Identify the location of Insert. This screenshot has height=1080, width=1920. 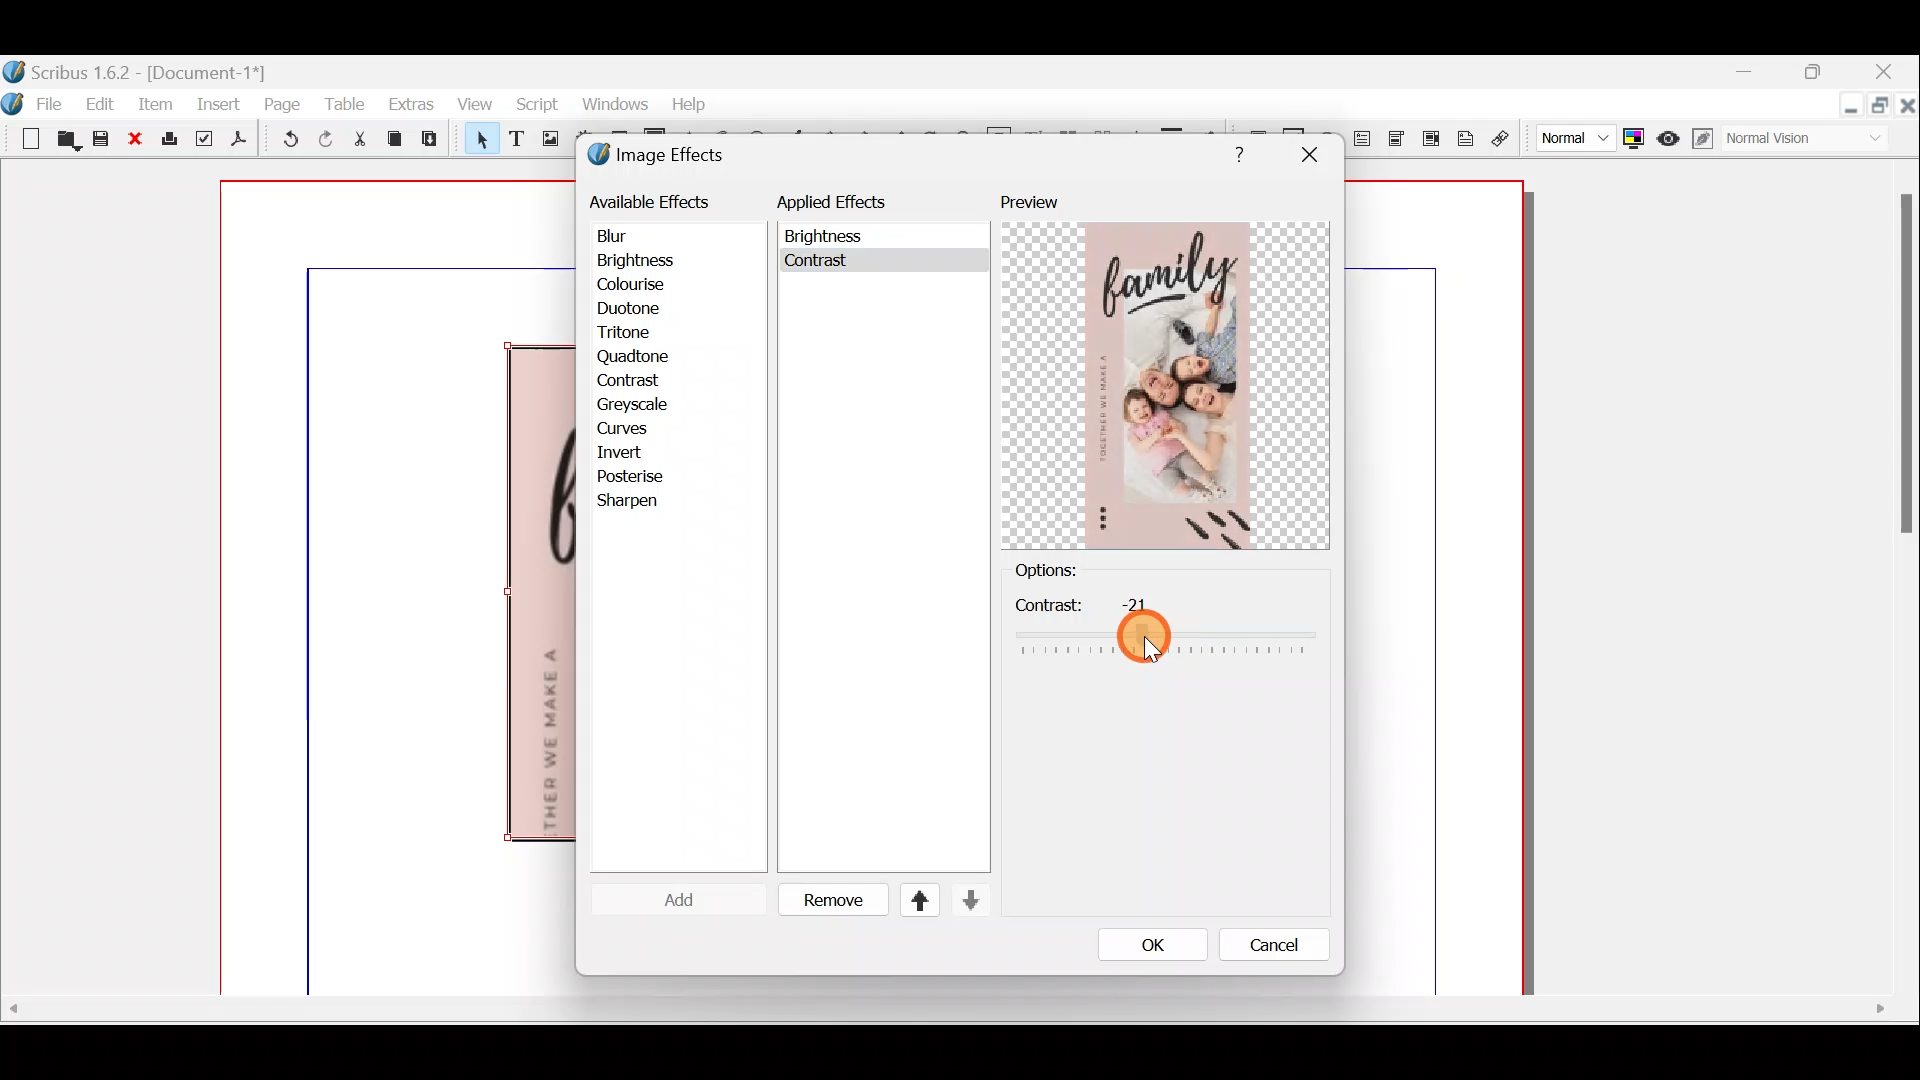
(220, 103).